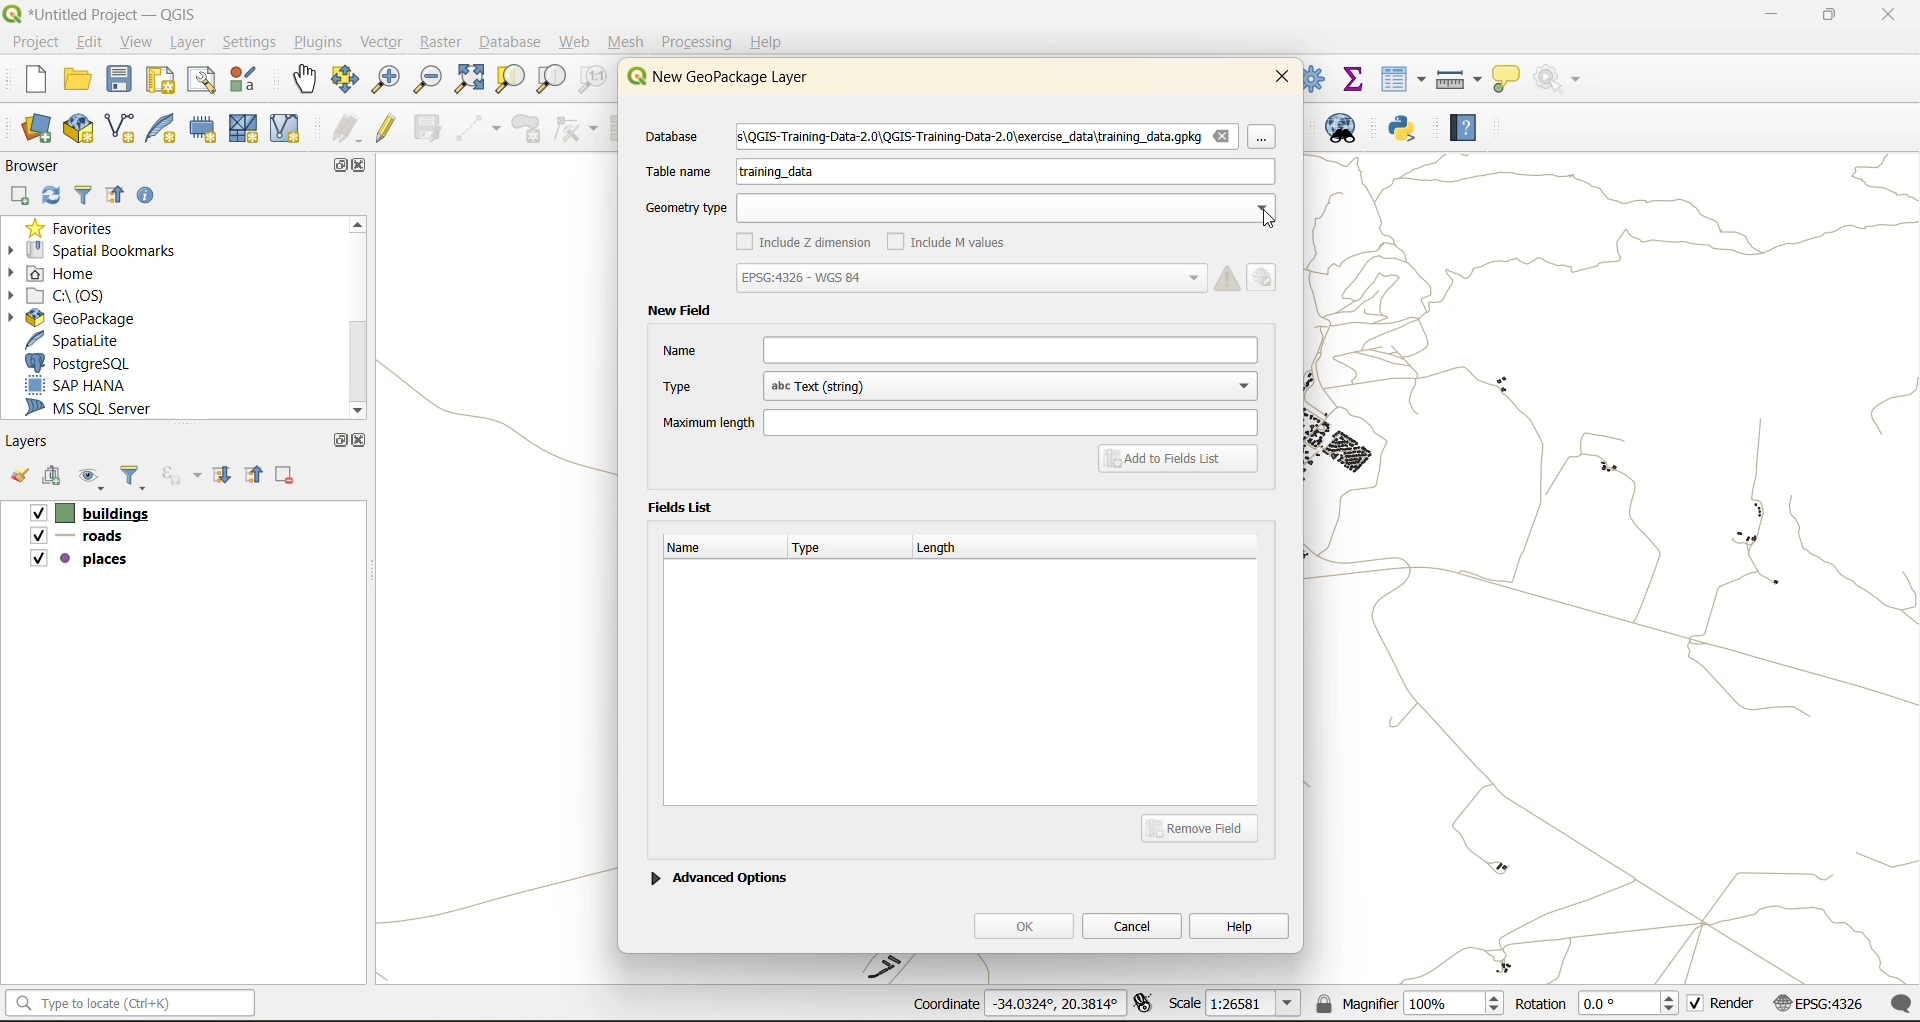  What do you see at coordinates (957, 207) in the screenshot?
I see `geometry type` at bounding box center [957, 207].